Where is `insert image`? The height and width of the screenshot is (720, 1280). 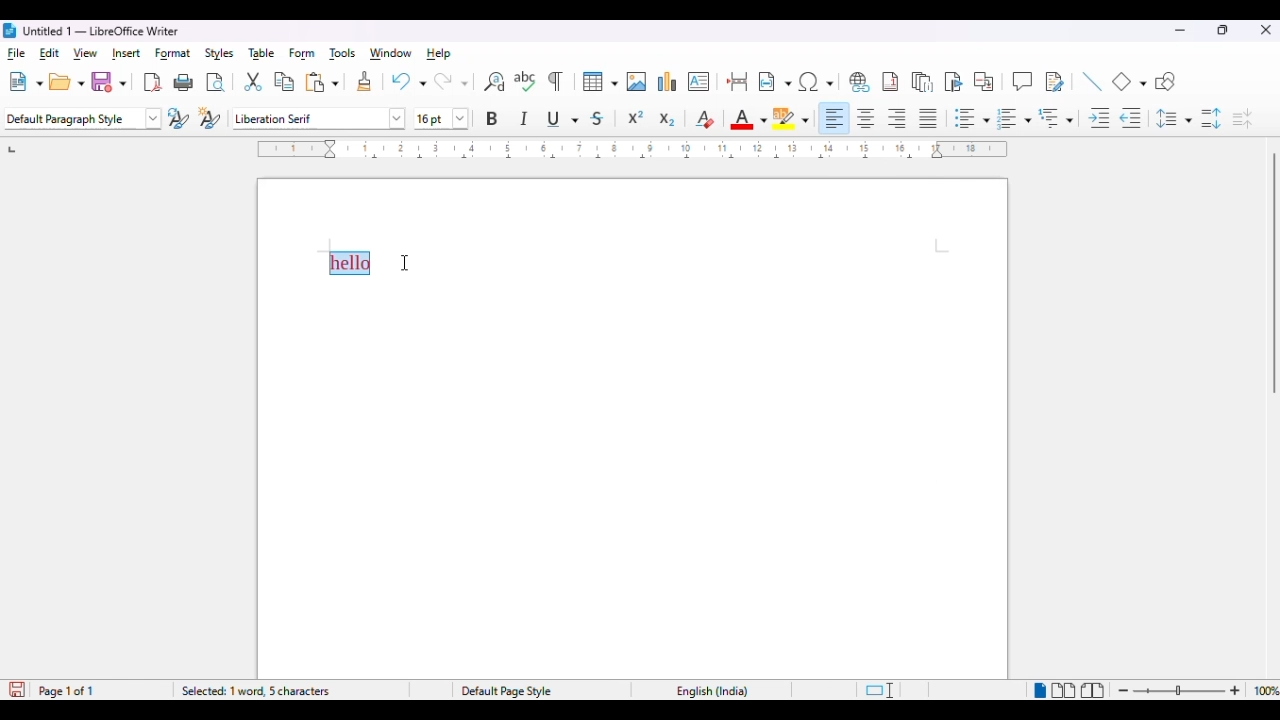
insert image is located at coordinates (637, 82).